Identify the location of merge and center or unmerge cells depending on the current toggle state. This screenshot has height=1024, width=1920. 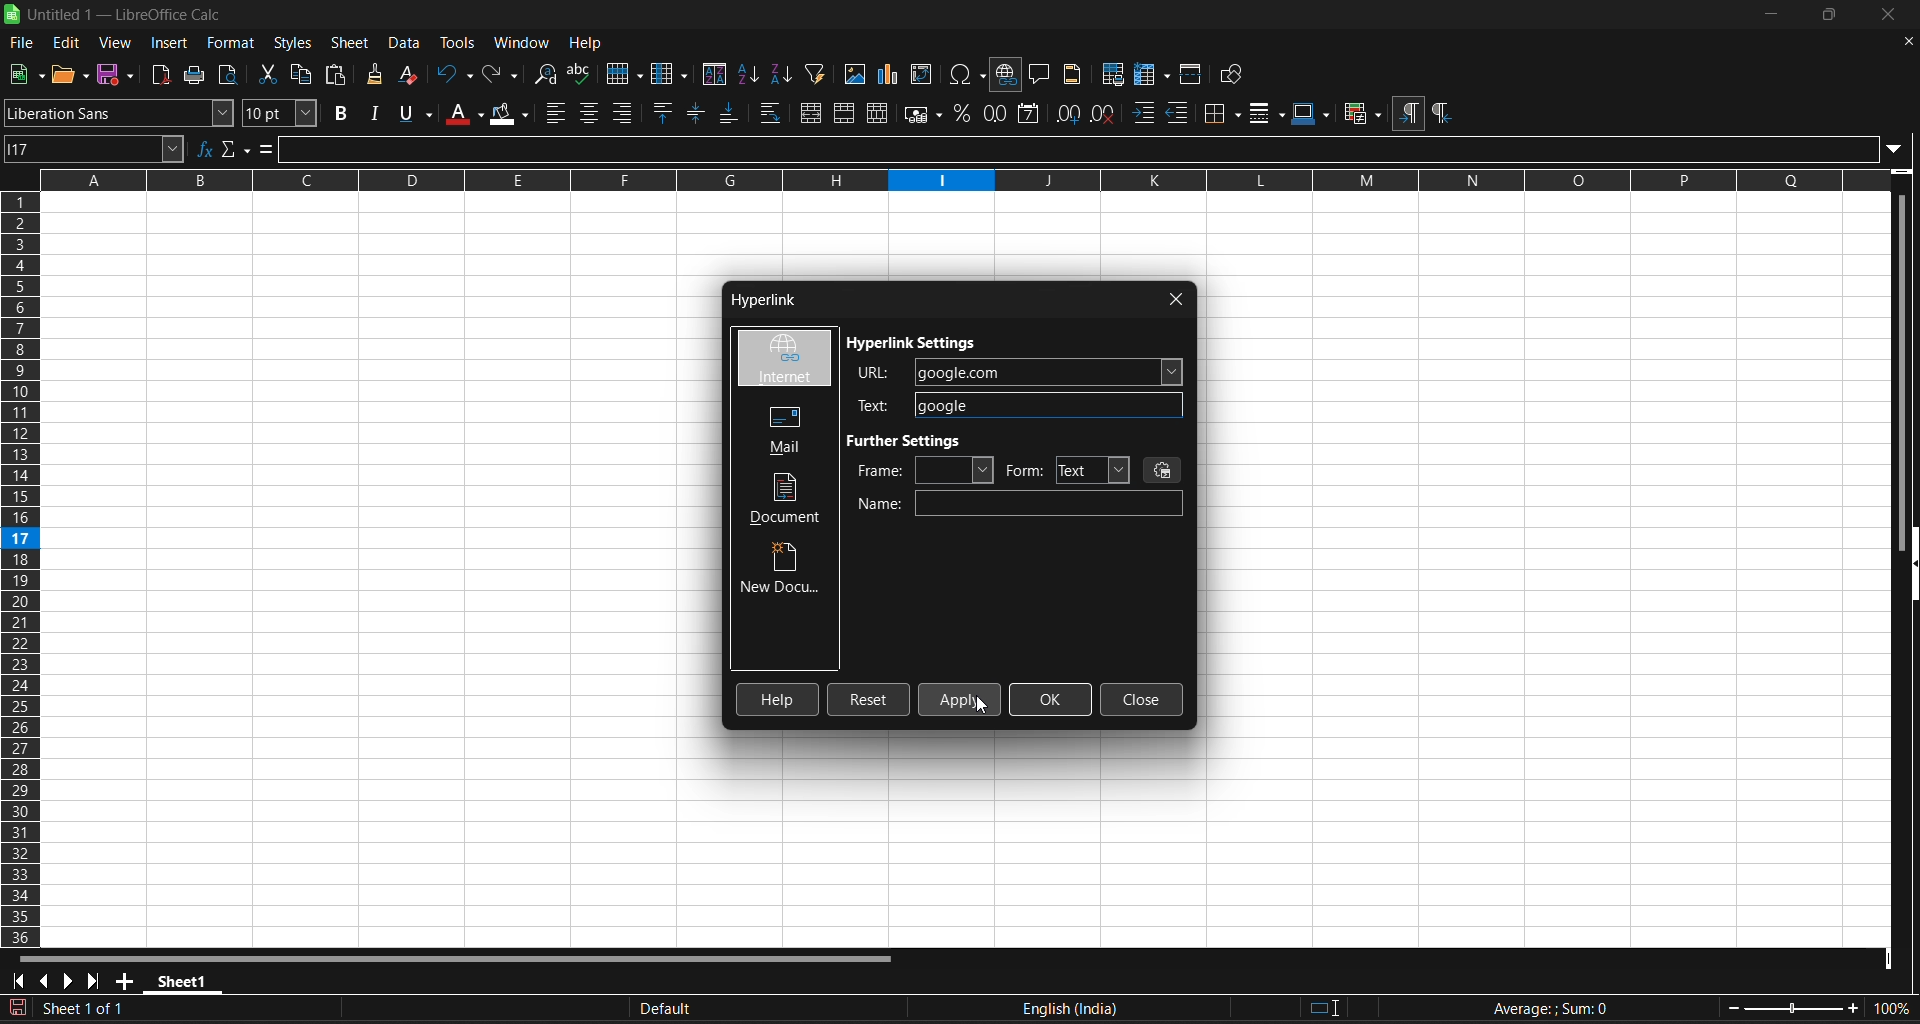
(810, 112).